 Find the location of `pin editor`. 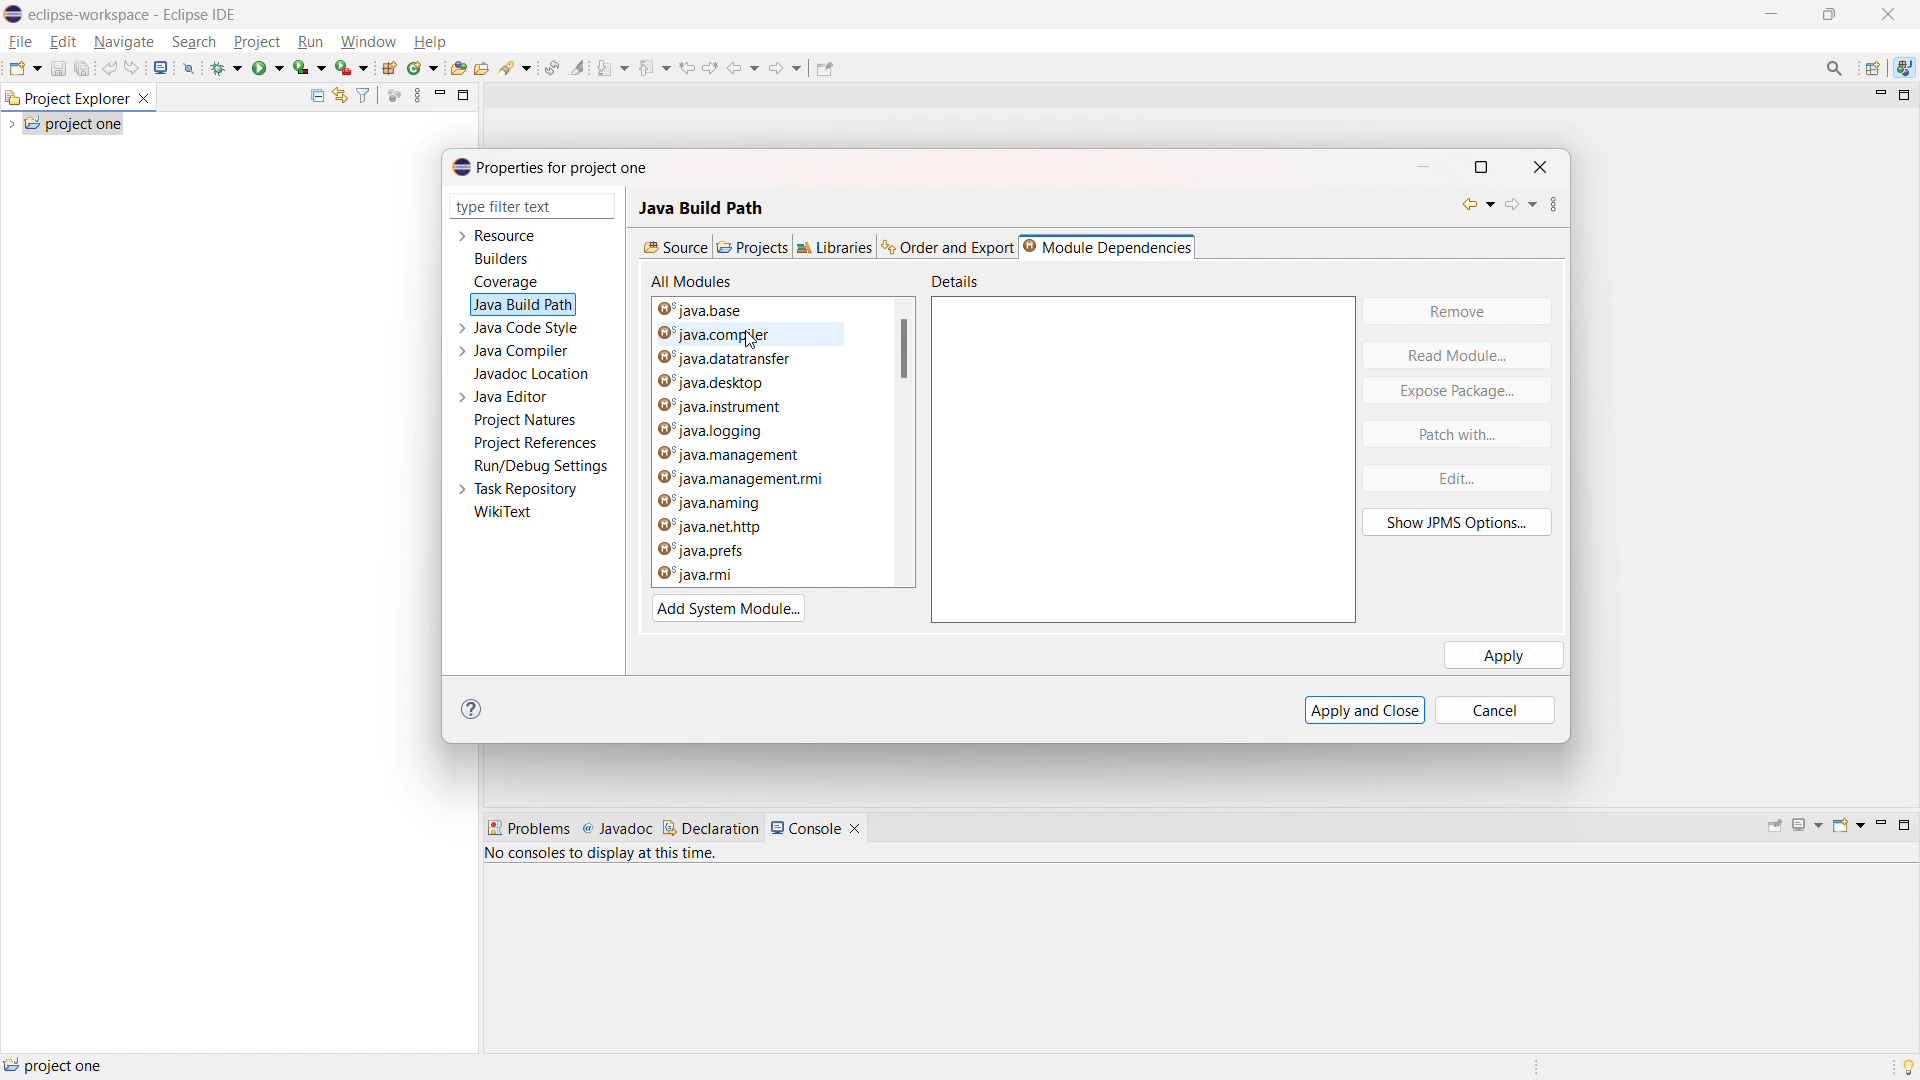

pin editor is located at coordinates (825, 68).